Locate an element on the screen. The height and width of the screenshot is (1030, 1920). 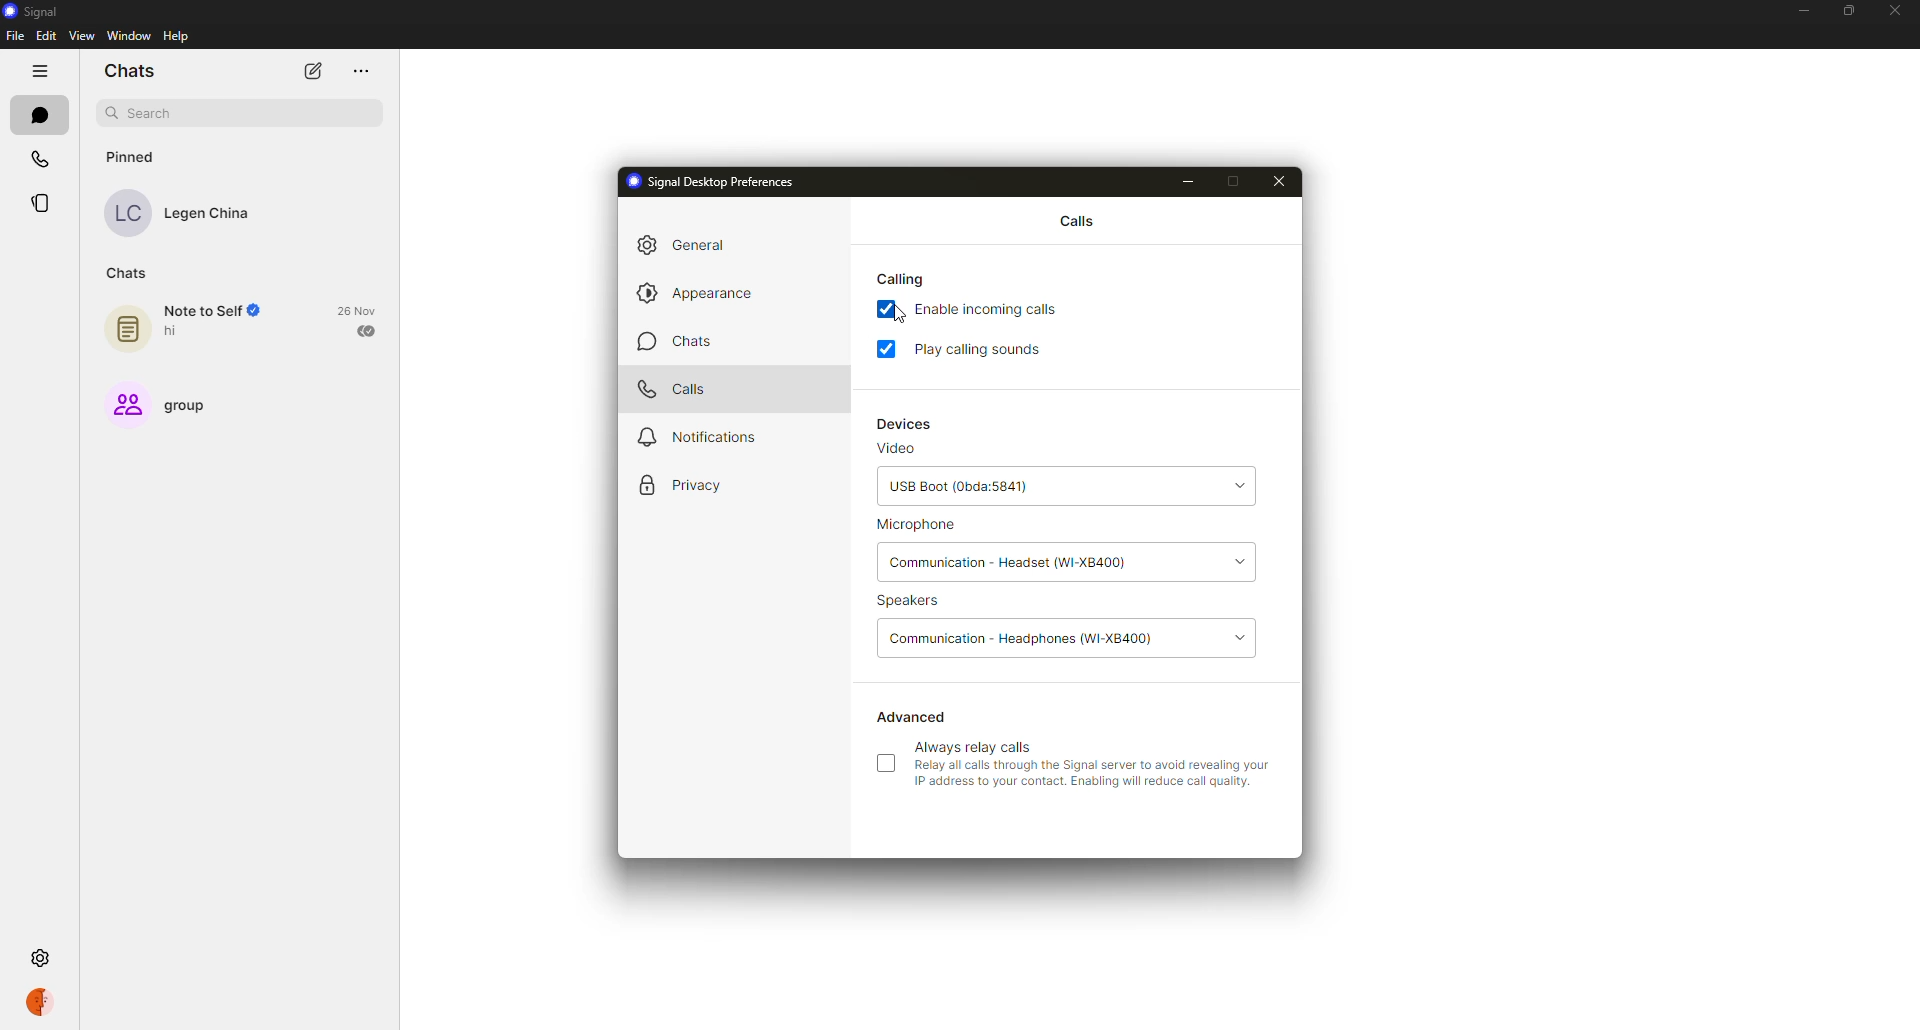
chats is located at coordinates (39, 114).